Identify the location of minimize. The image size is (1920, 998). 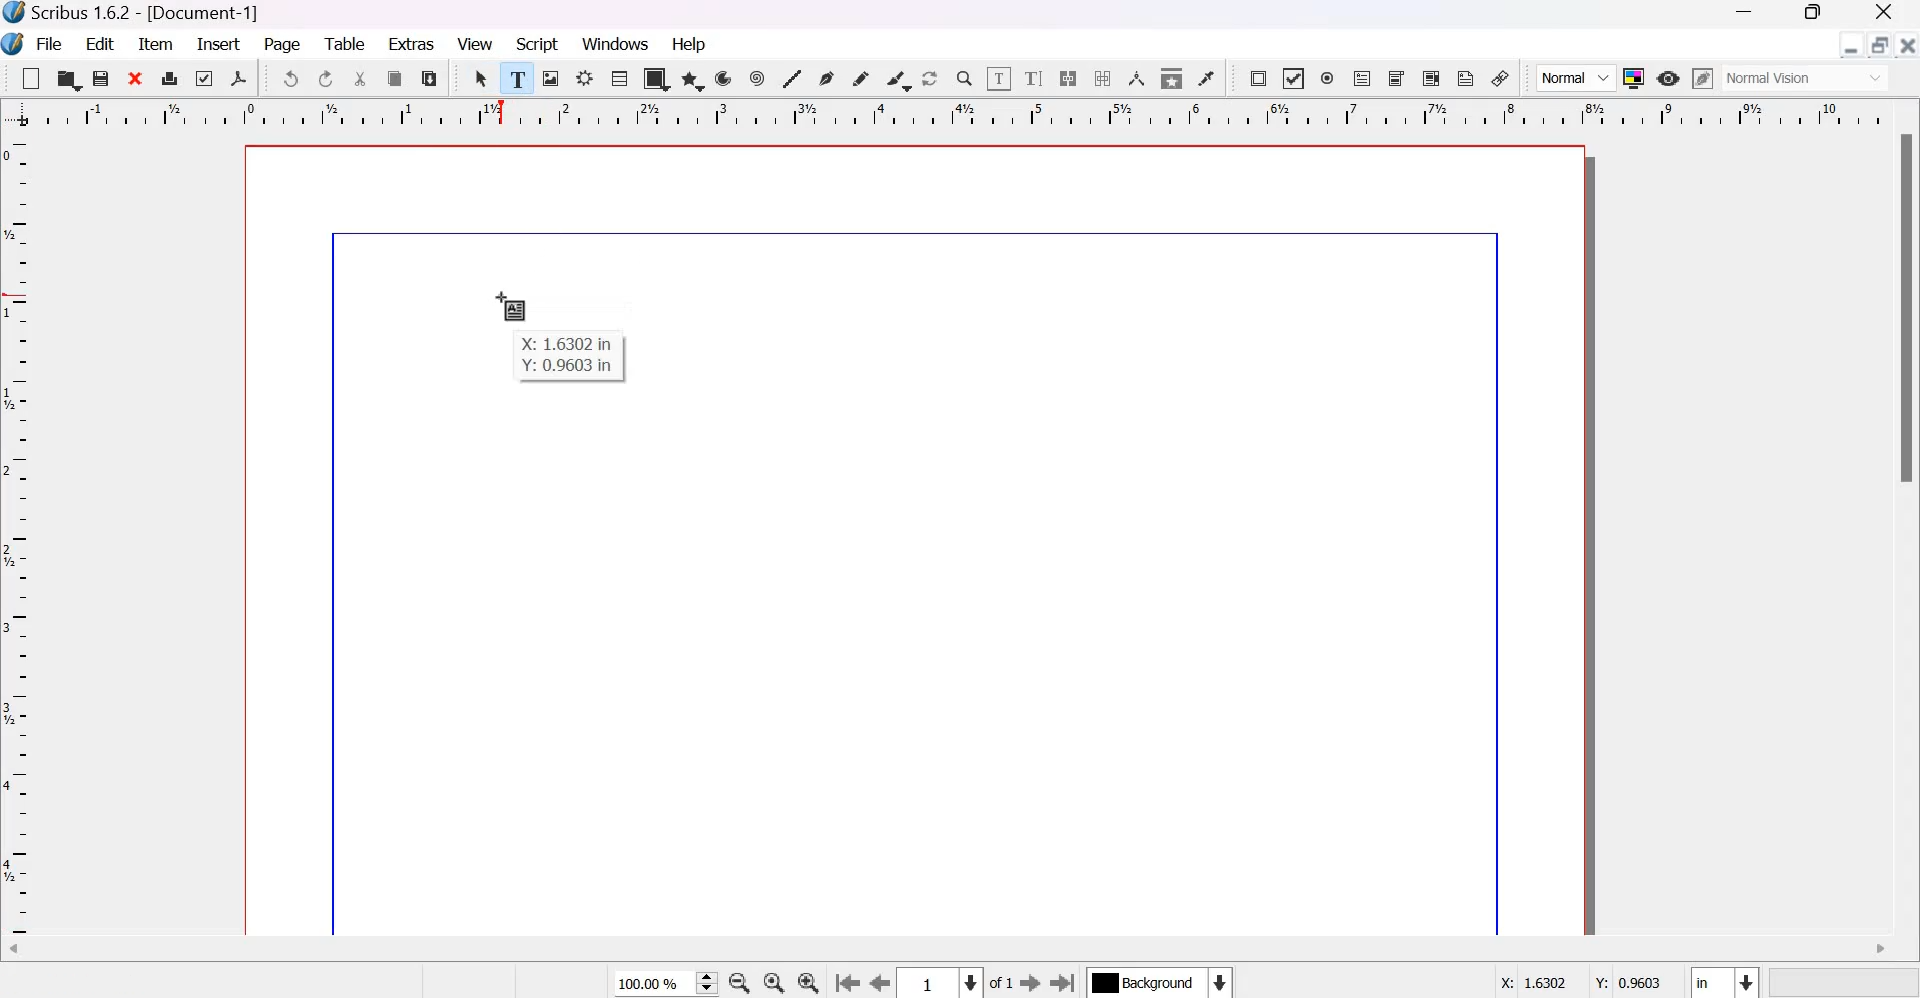
(1852, 45).